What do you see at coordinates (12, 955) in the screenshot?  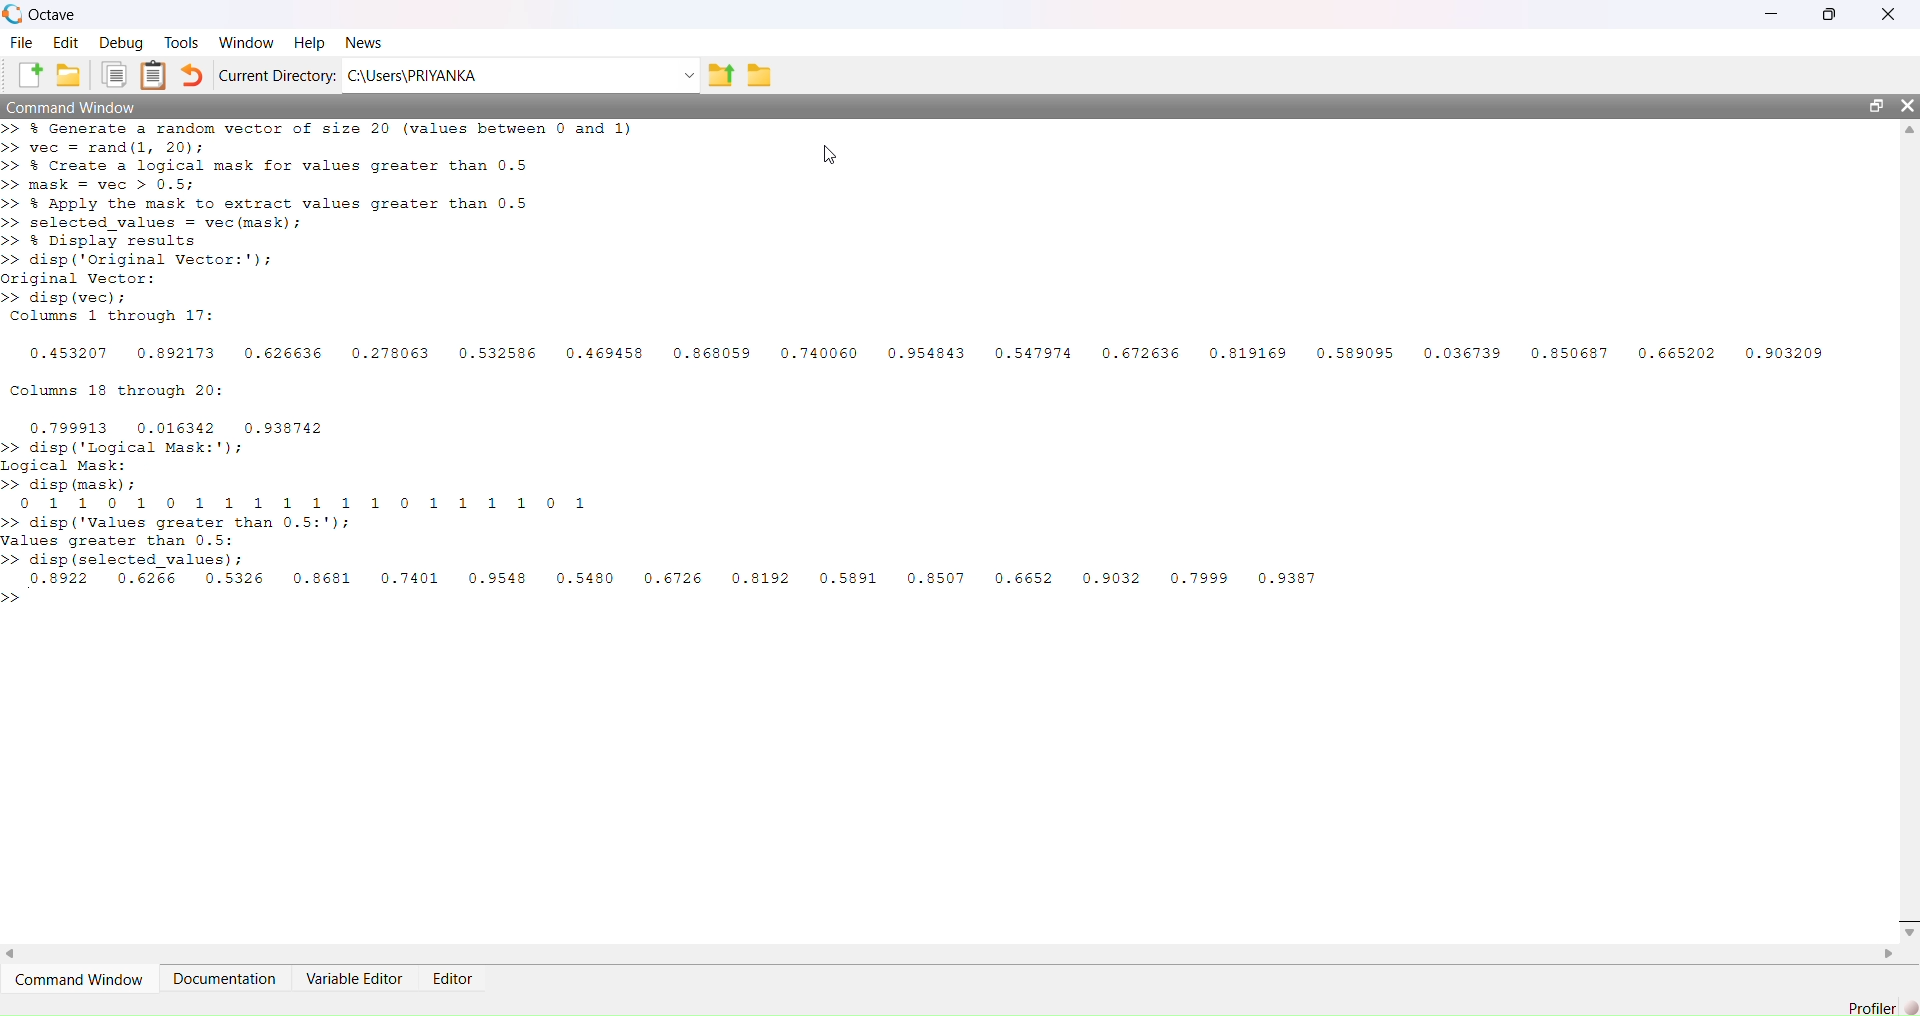 I see `Scroll right` at bounding box center [12, 955].